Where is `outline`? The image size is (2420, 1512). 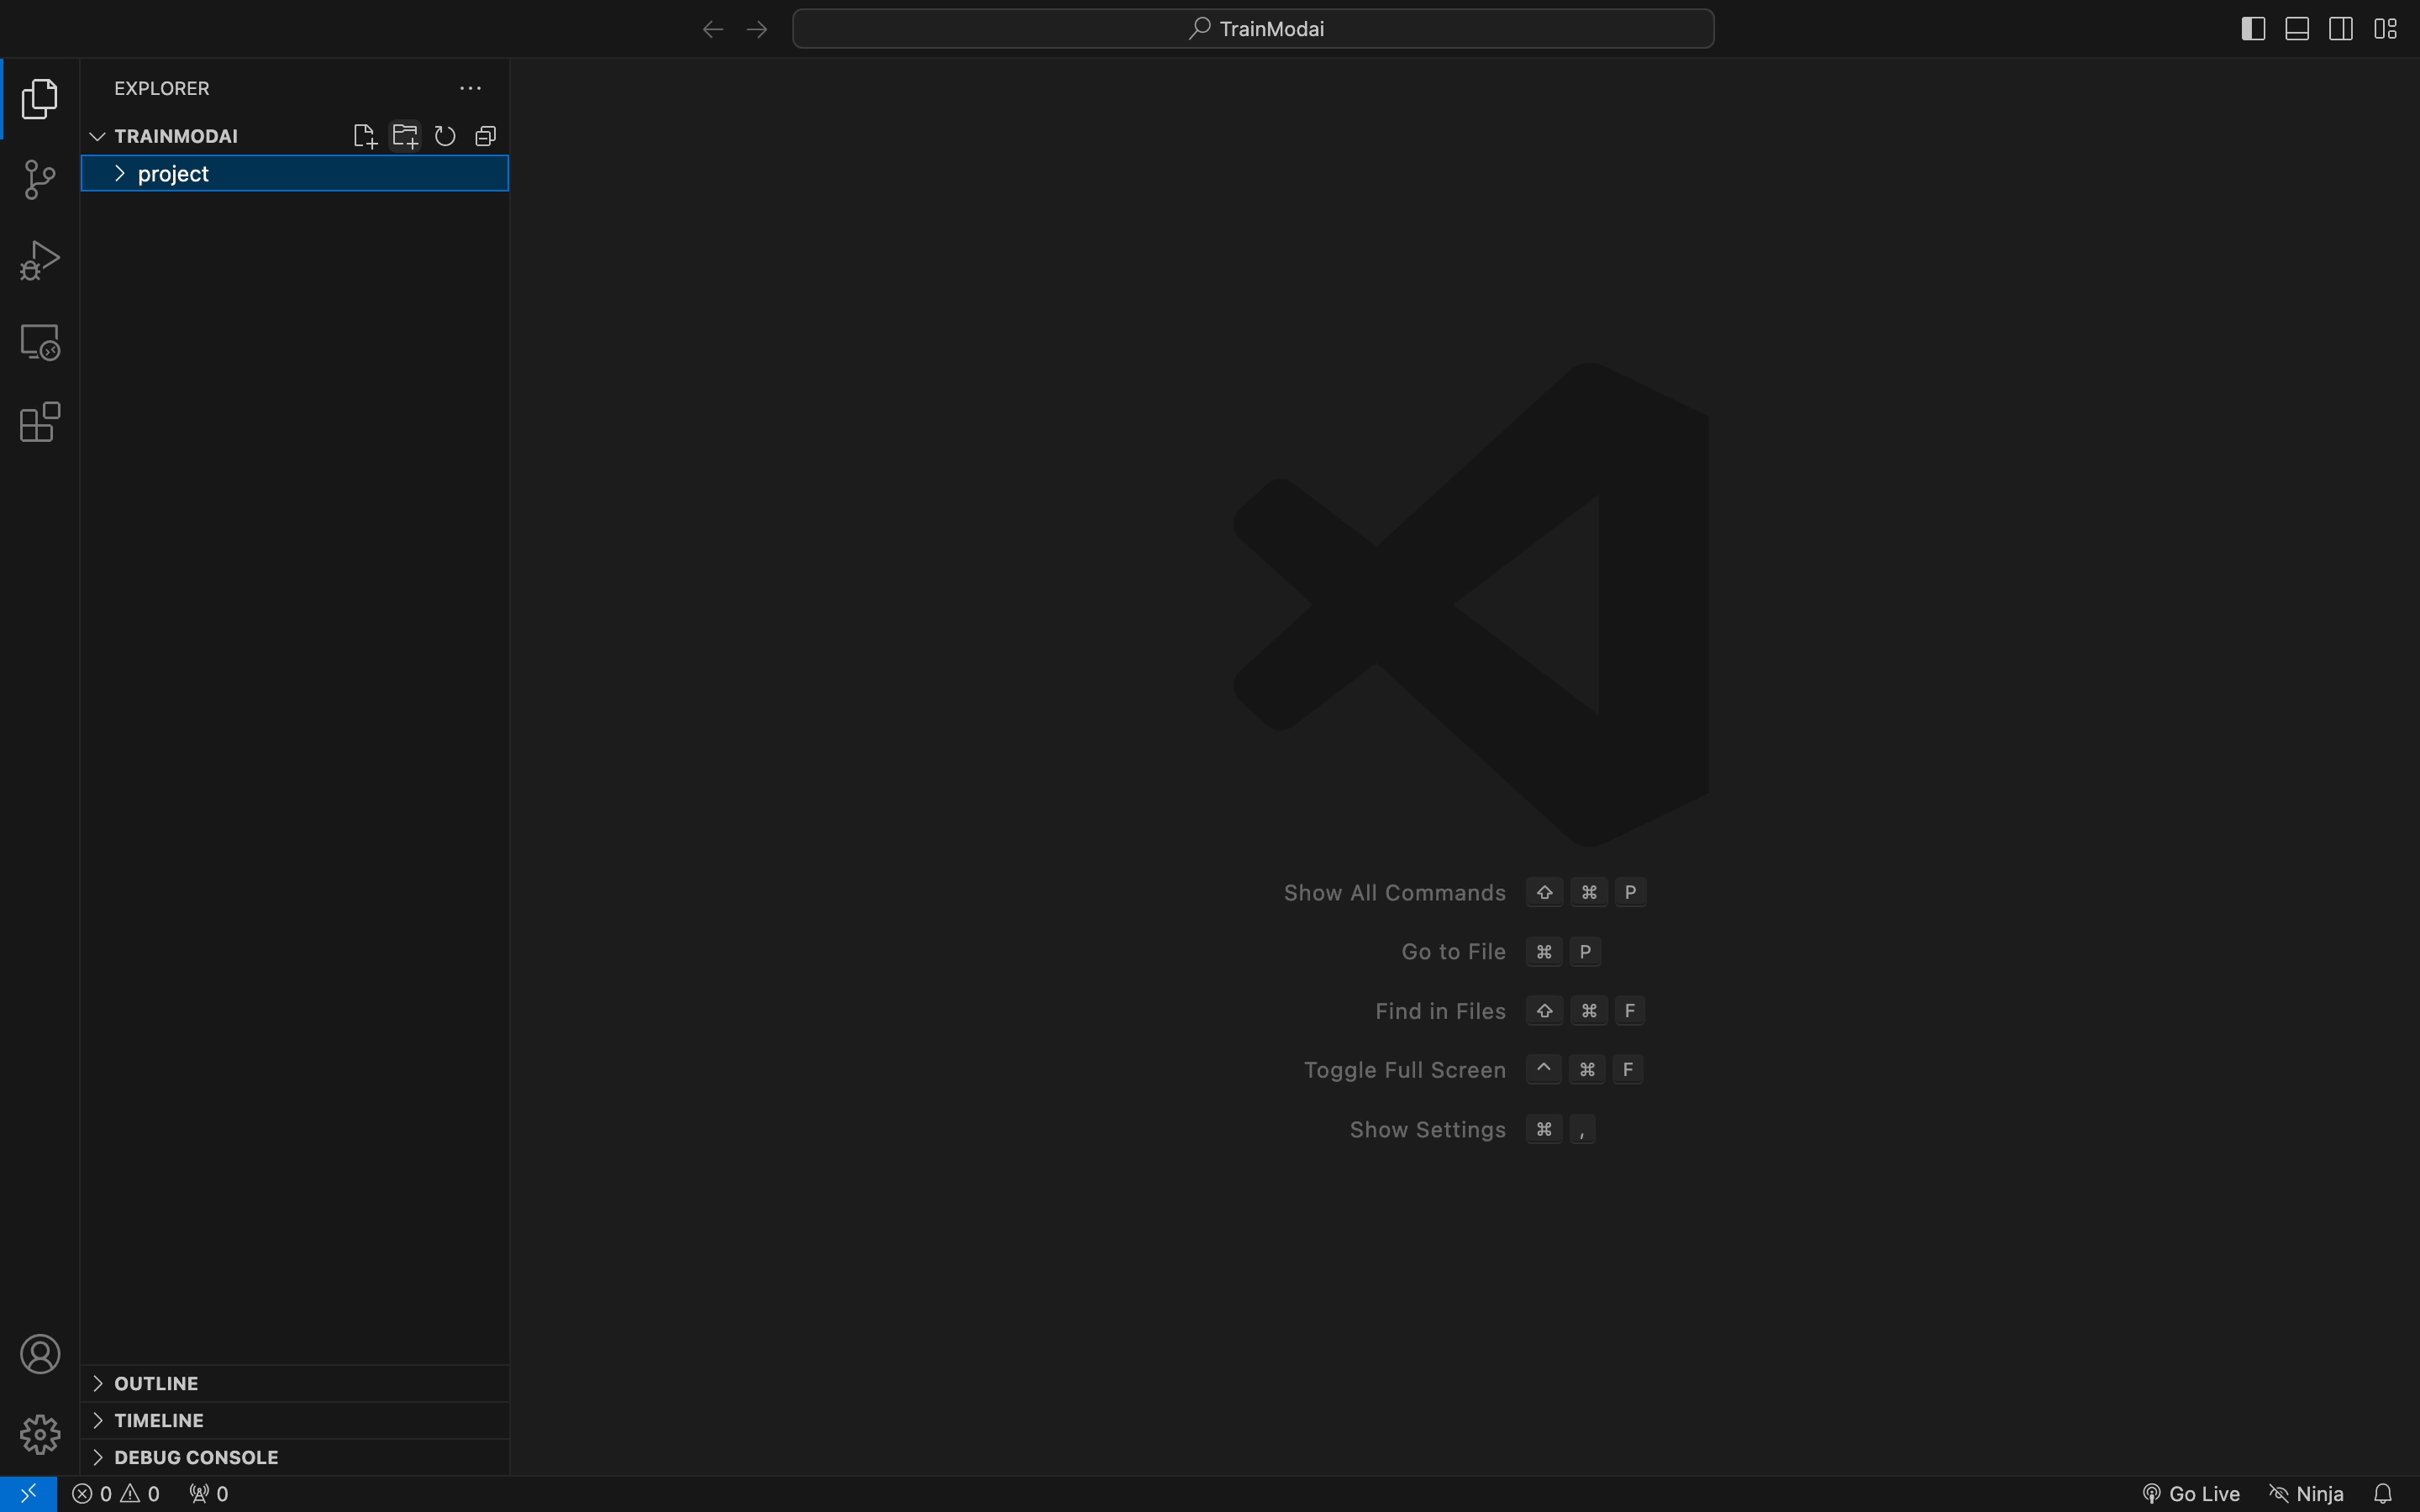 outline is located at coordinates (174, 1379).